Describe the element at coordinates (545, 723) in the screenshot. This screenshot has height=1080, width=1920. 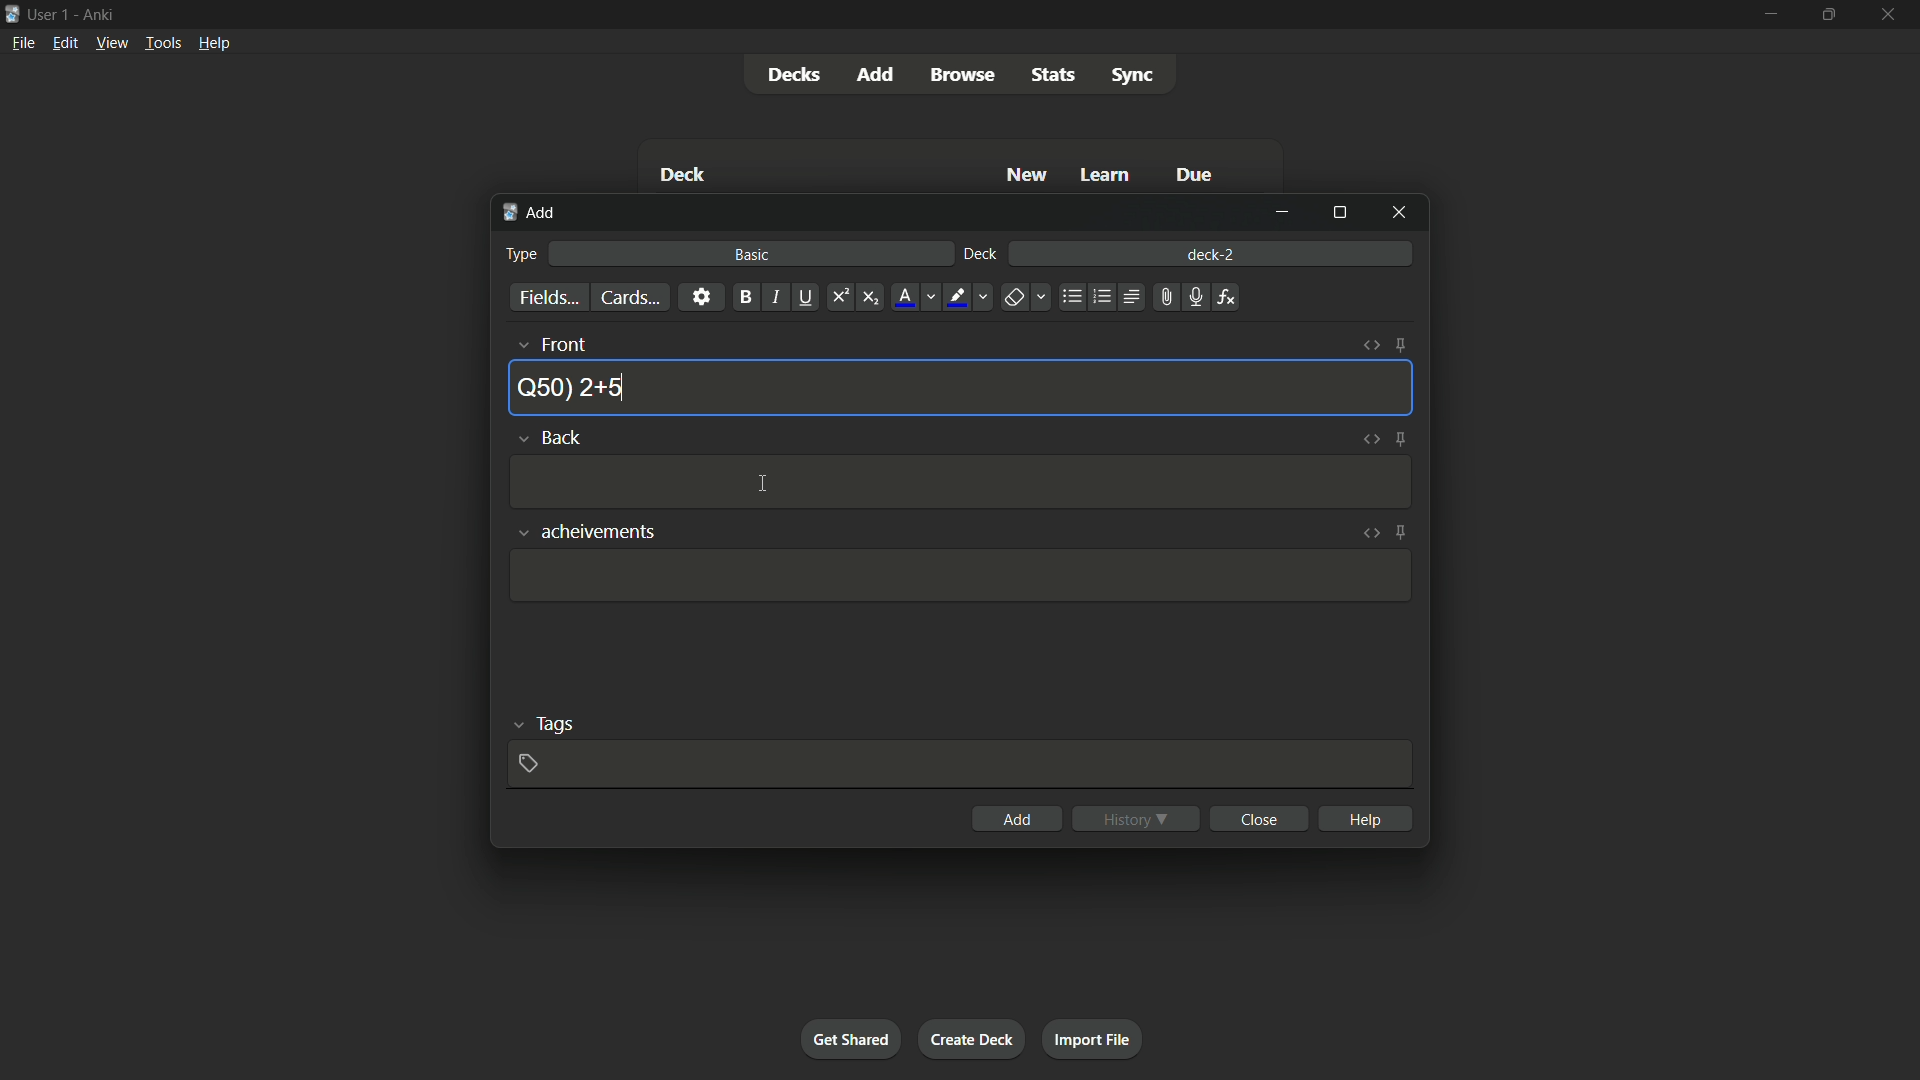
I see `tags` at that location.